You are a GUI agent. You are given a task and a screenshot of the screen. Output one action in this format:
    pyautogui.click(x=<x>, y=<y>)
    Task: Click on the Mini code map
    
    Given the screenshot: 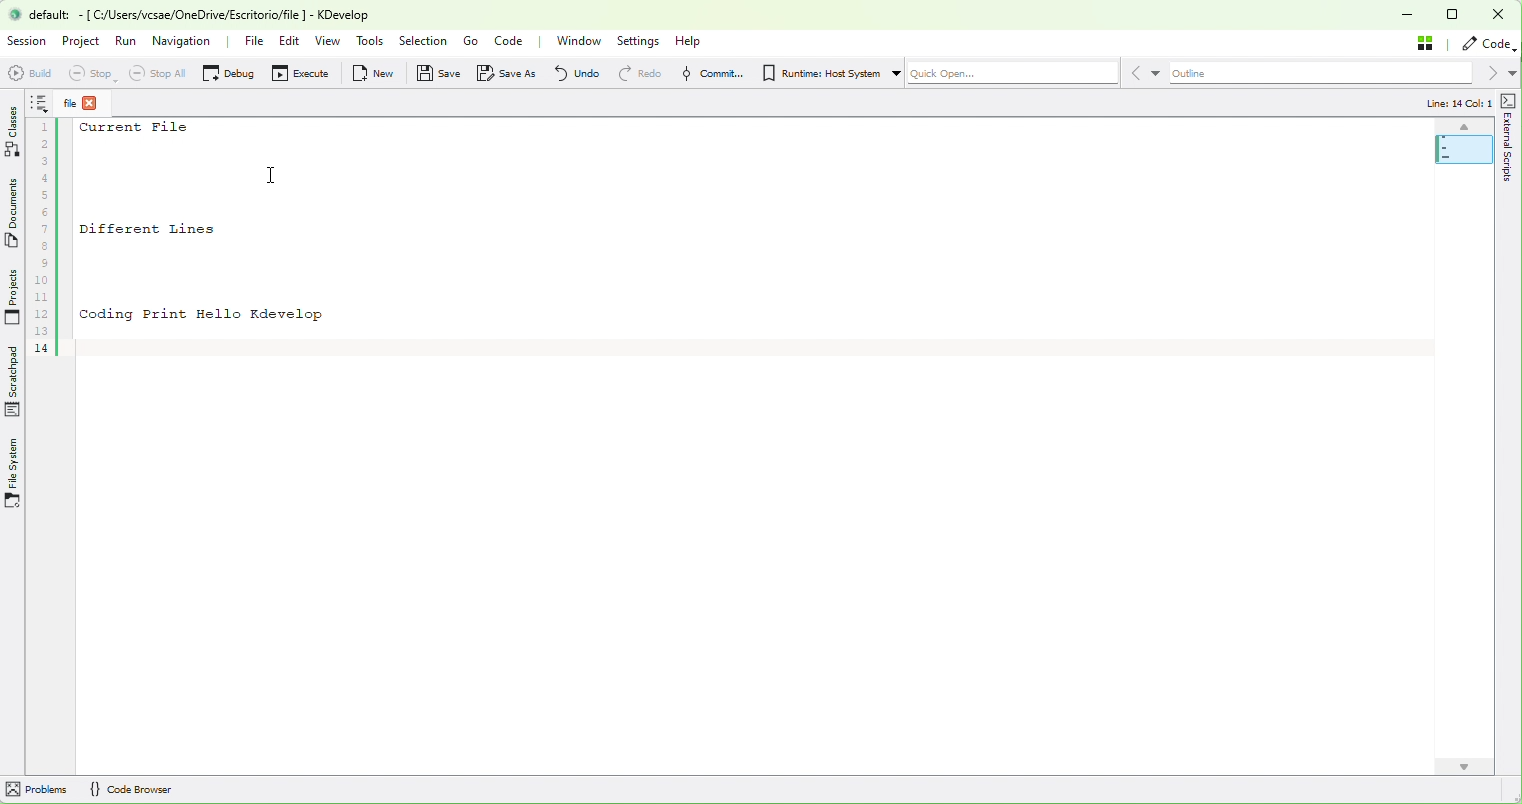 What is the action you would take?
    pyautogui.click(x=1465, y=173)
    